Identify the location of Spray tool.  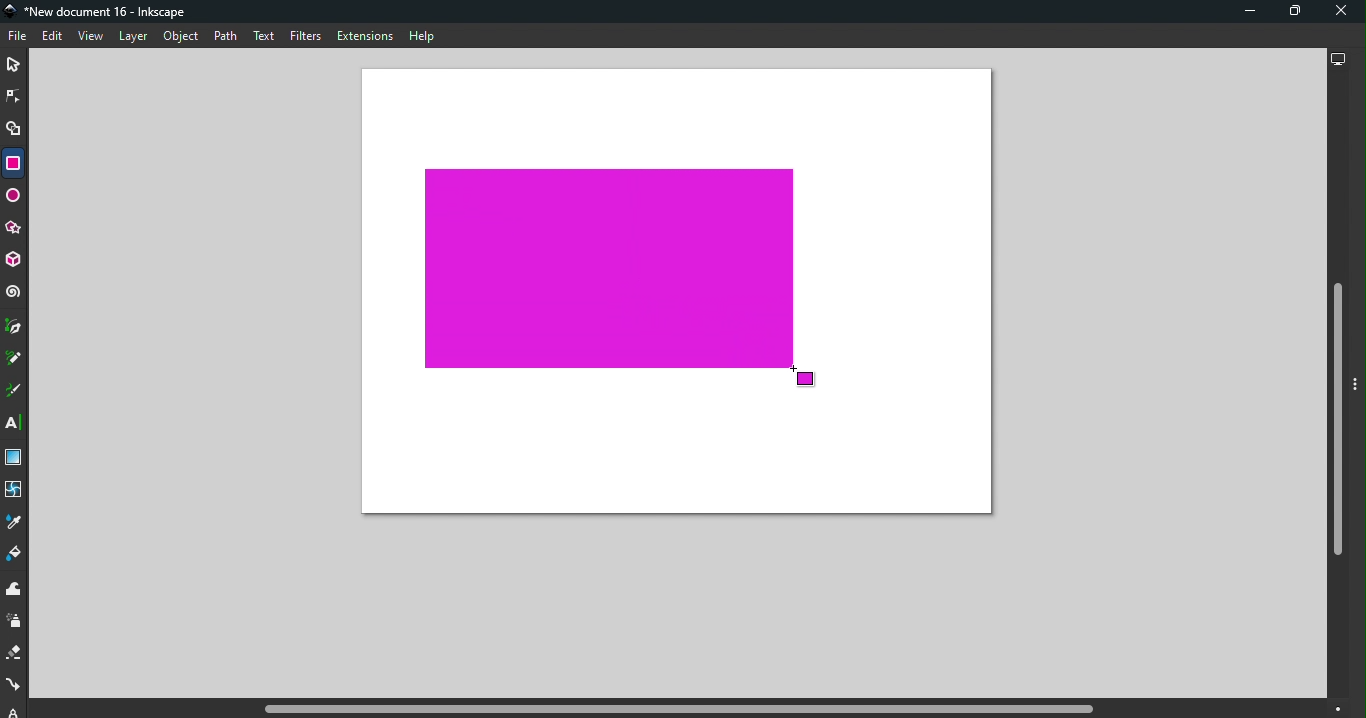
(17, 622).